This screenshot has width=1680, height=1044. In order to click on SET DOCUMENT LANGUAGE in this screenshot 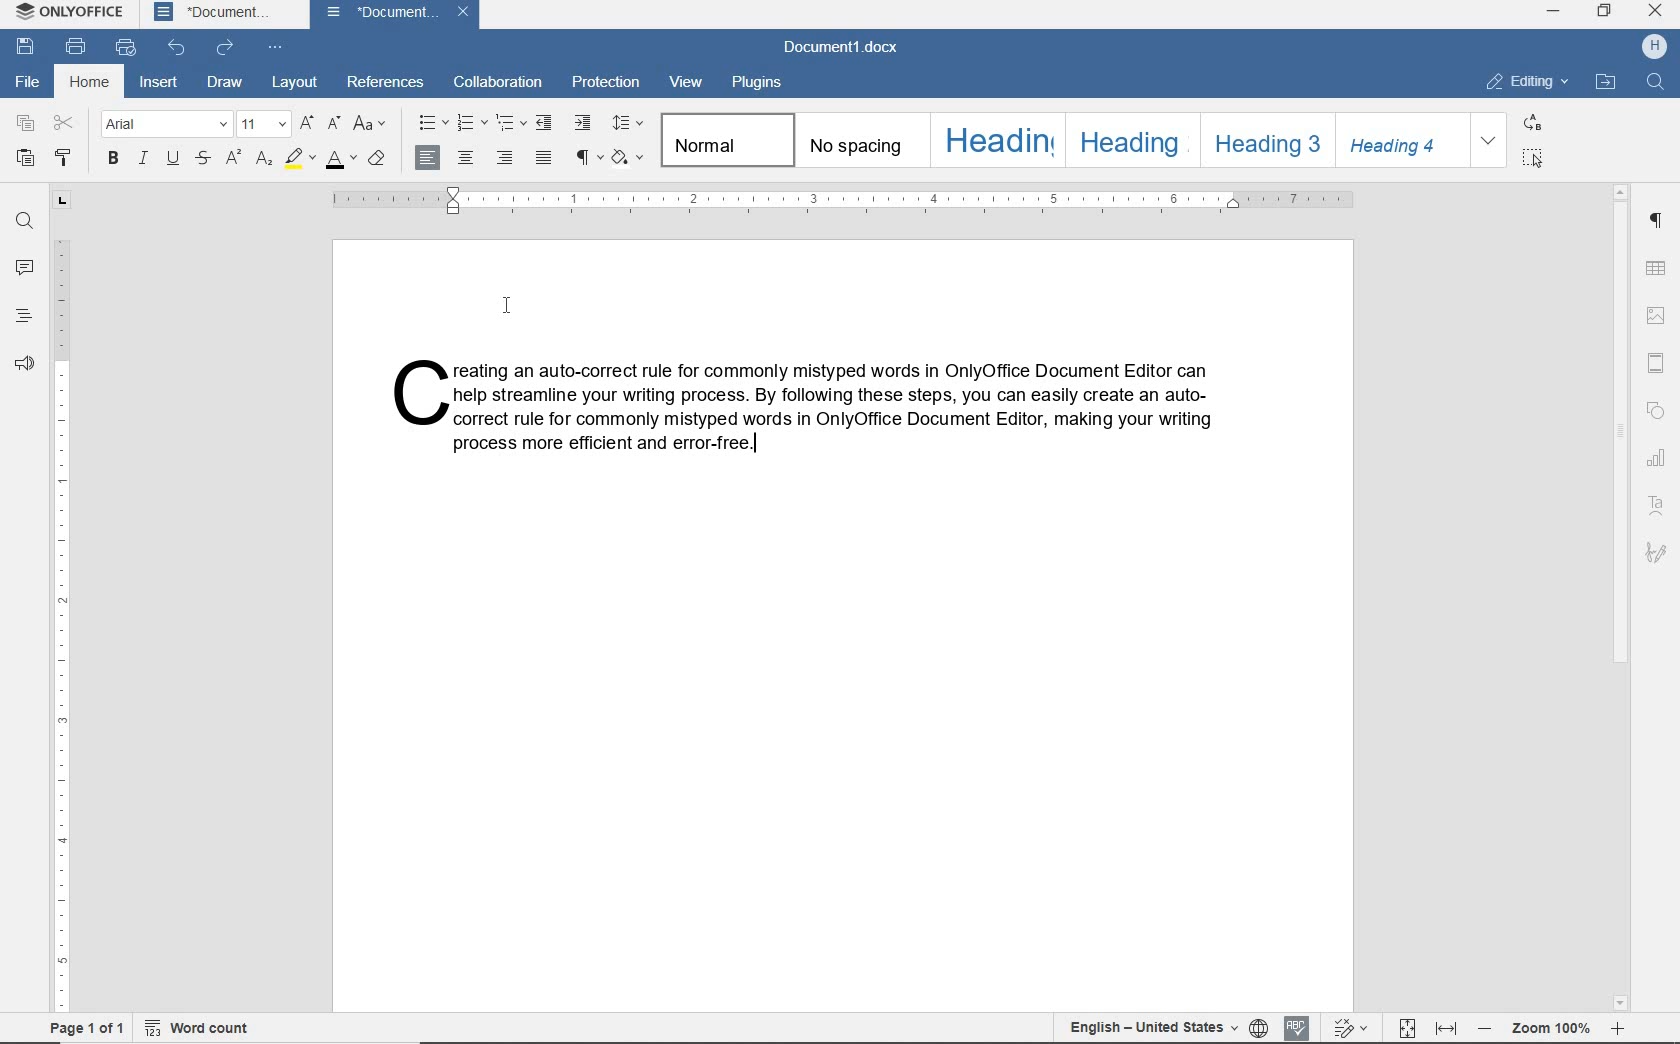, I will do `click(1259, 1027)`.